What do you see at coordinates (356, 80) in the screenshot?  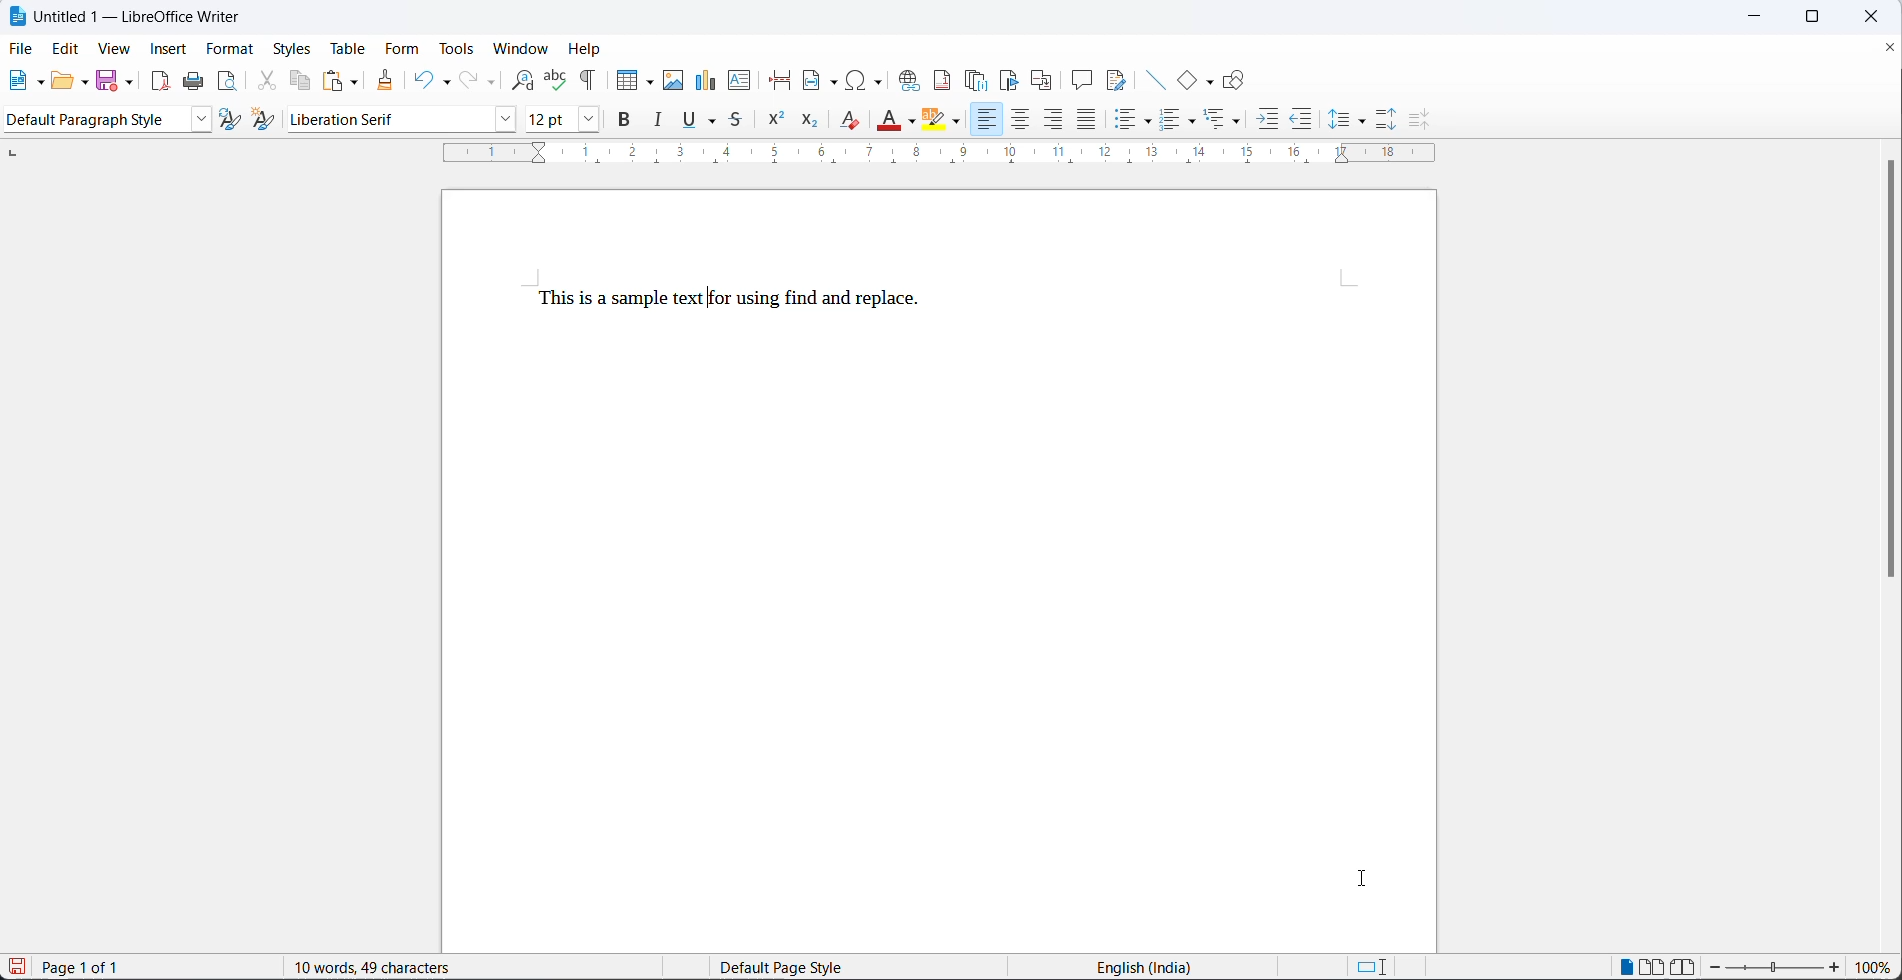 I see `paste options` at bounding box center [356, 80].